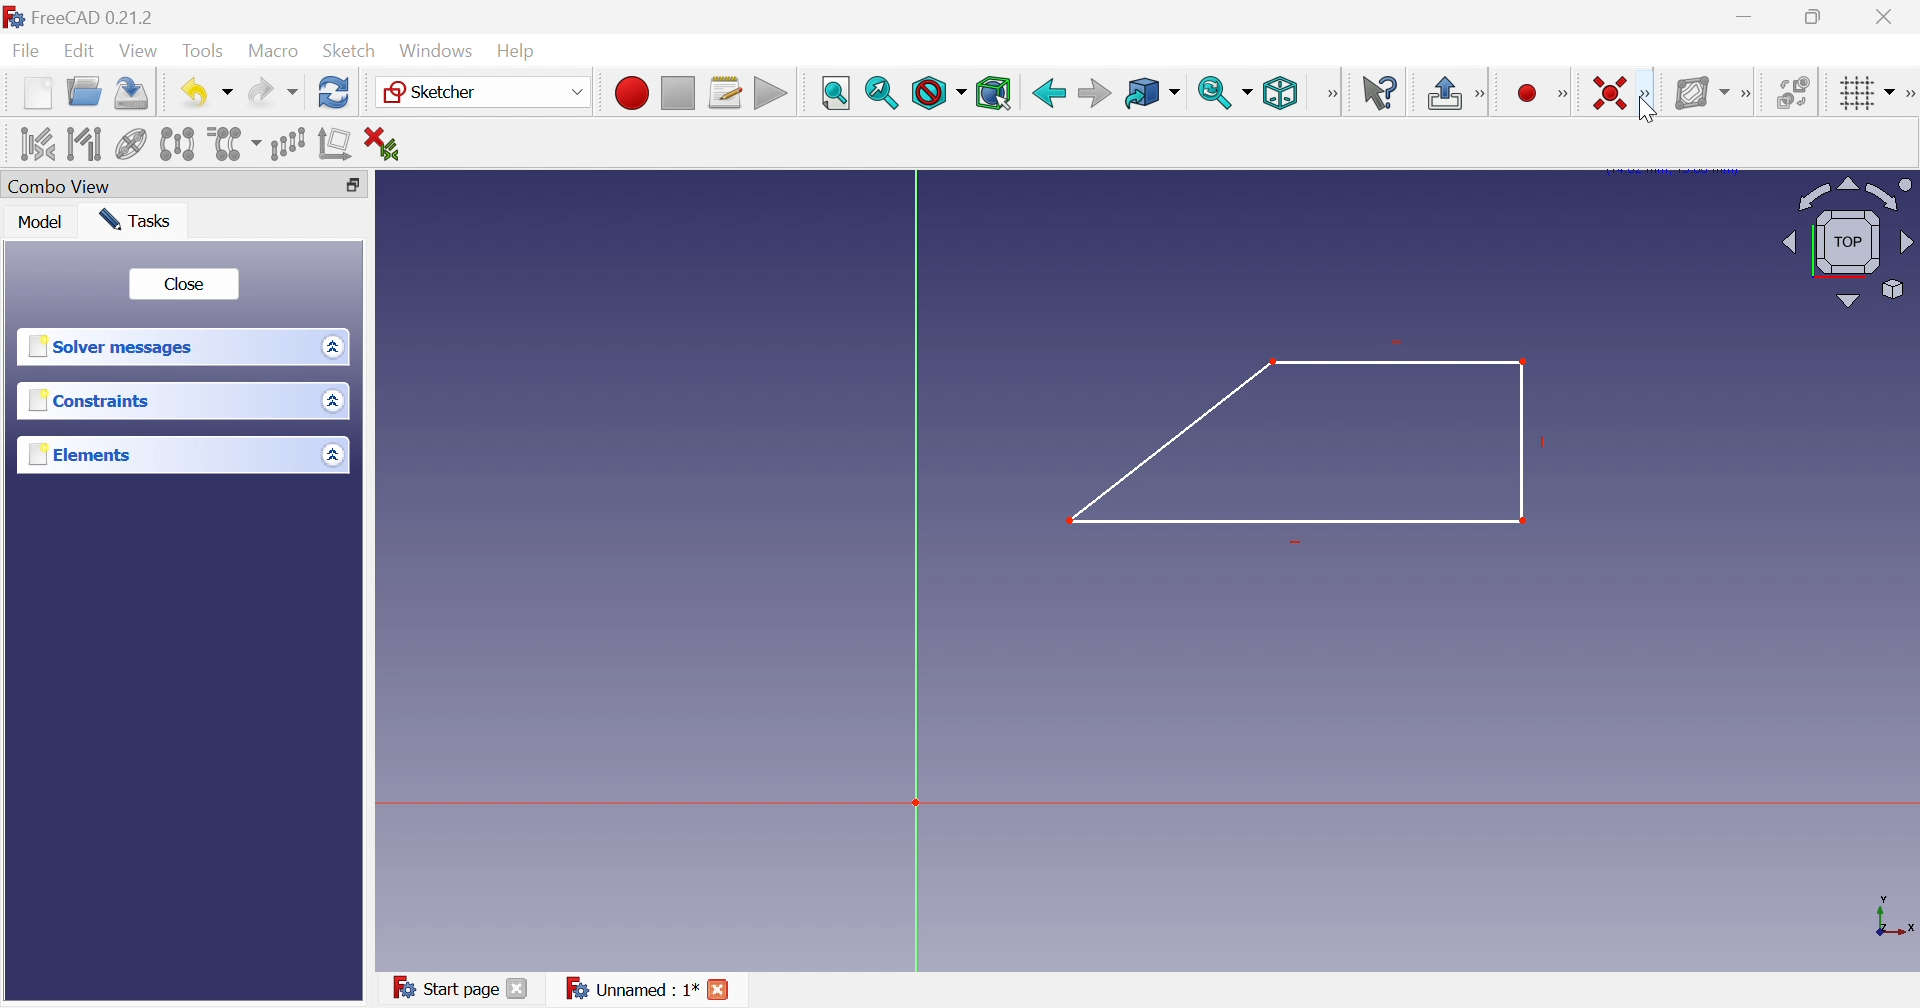  I want to click on Stop macro recording, so click(677, 91).